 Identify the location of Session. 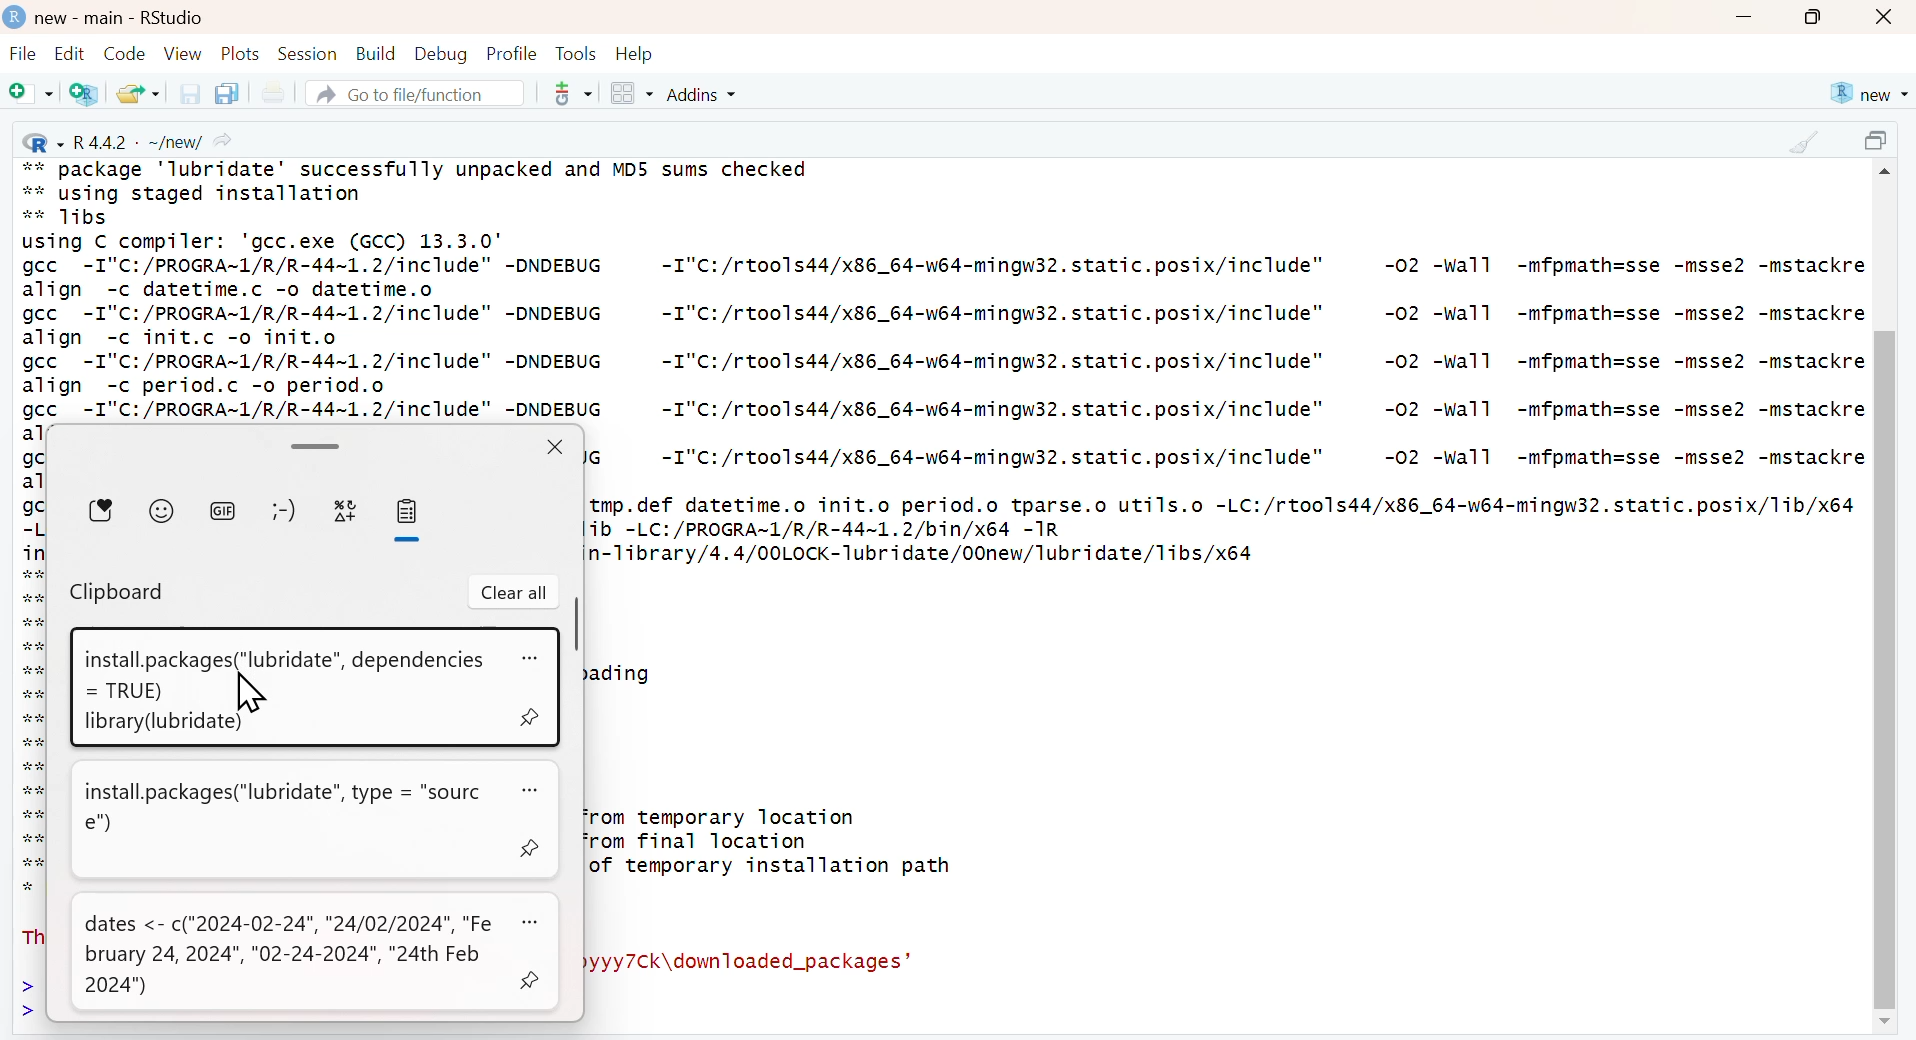
(307, 53).